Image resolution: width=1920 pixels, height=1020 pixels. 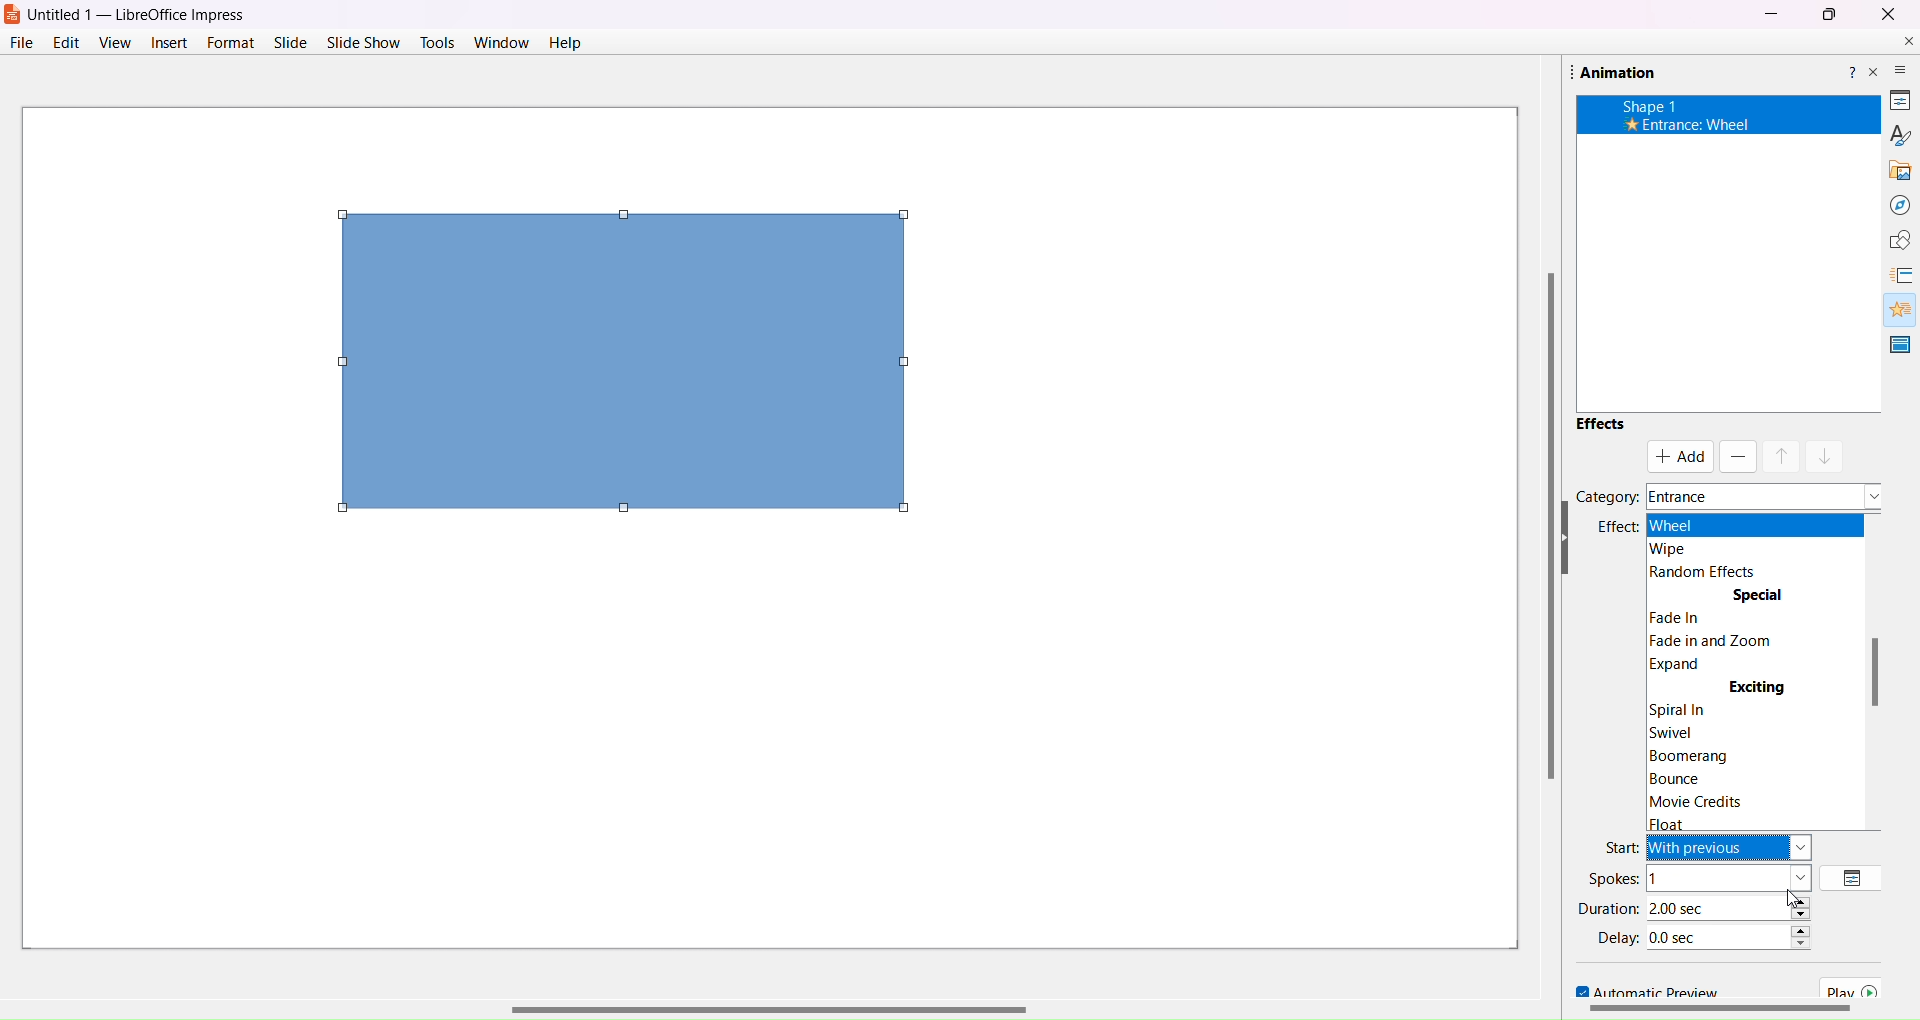 I want to click on File, so click(x=20, y=42).